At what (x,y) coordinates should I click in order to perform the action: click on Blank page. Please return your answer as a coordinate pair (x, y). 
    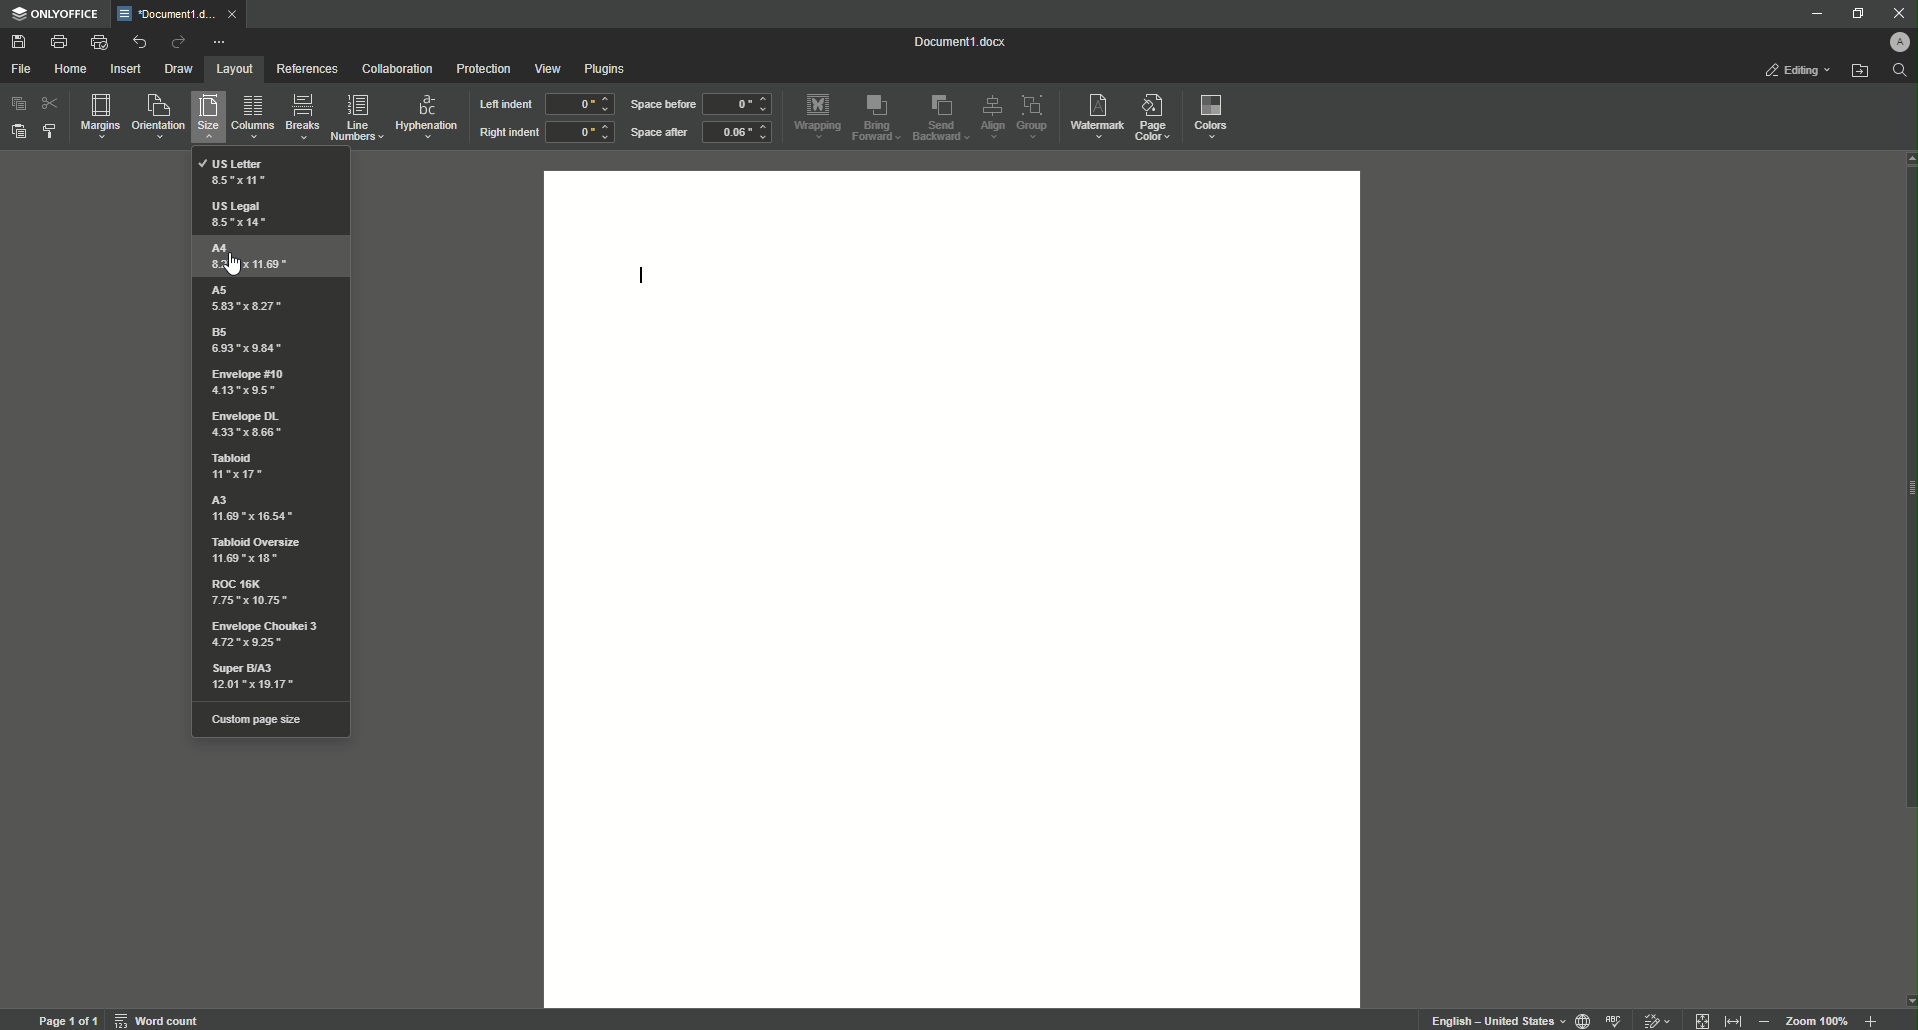
    Looking at the image, I should click on (955, 587).